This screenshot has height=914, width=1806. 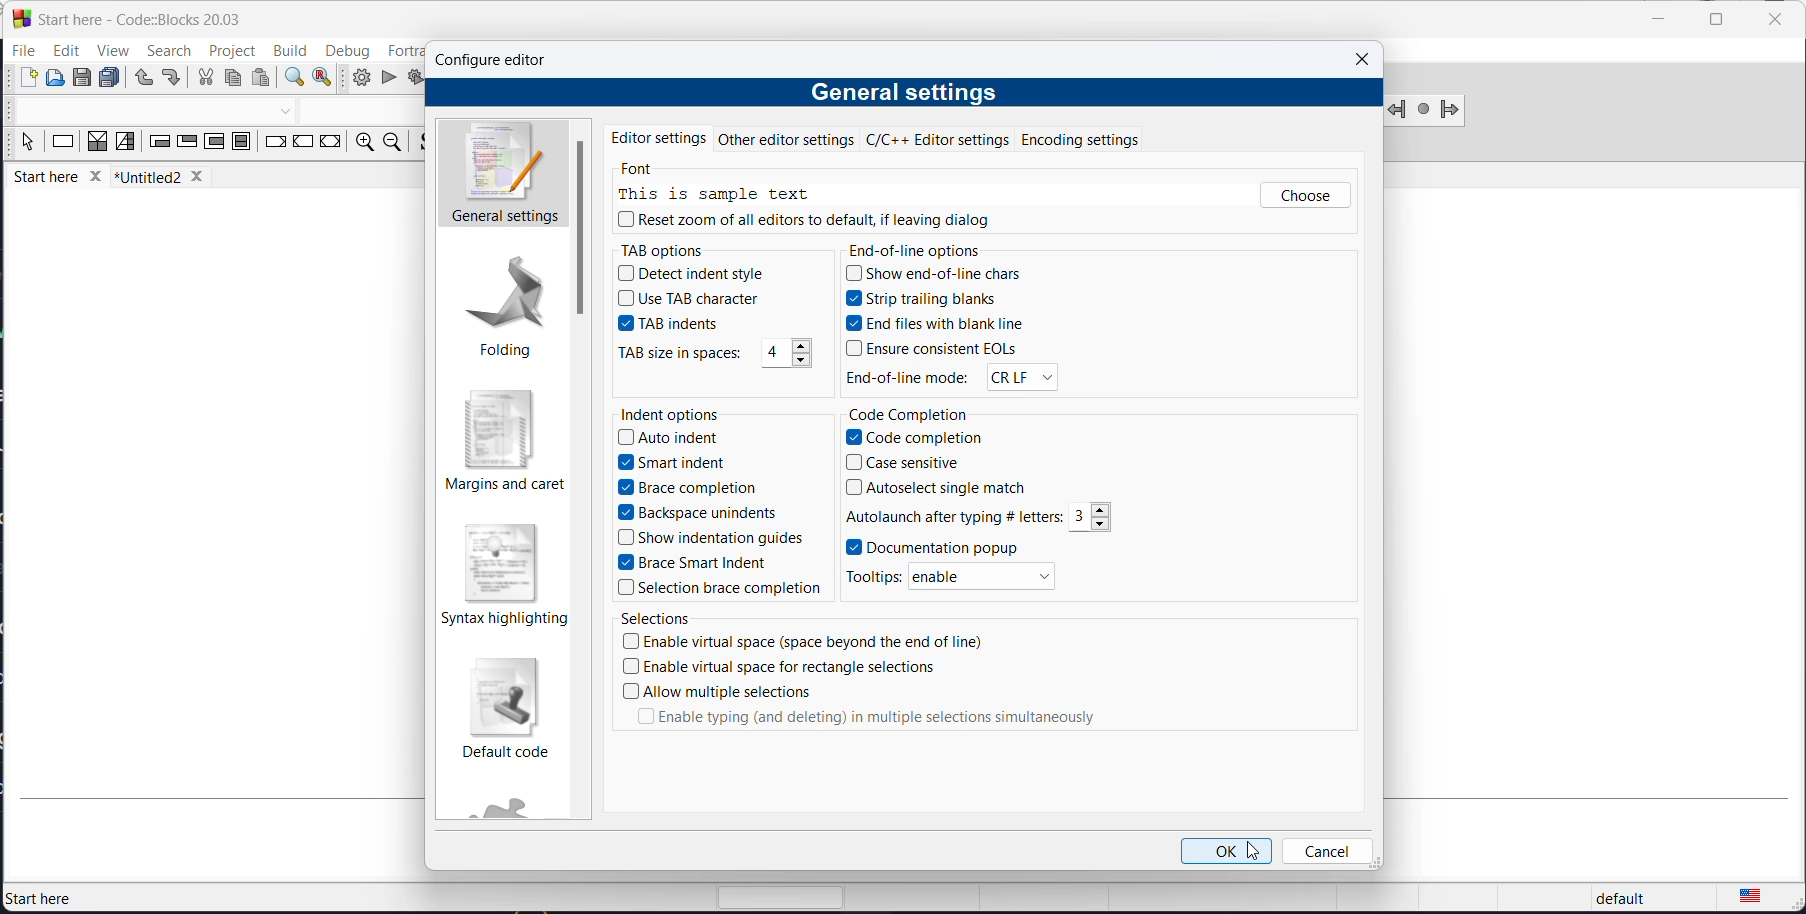 I want to click on other editing settings, so click(x=787, y=140).